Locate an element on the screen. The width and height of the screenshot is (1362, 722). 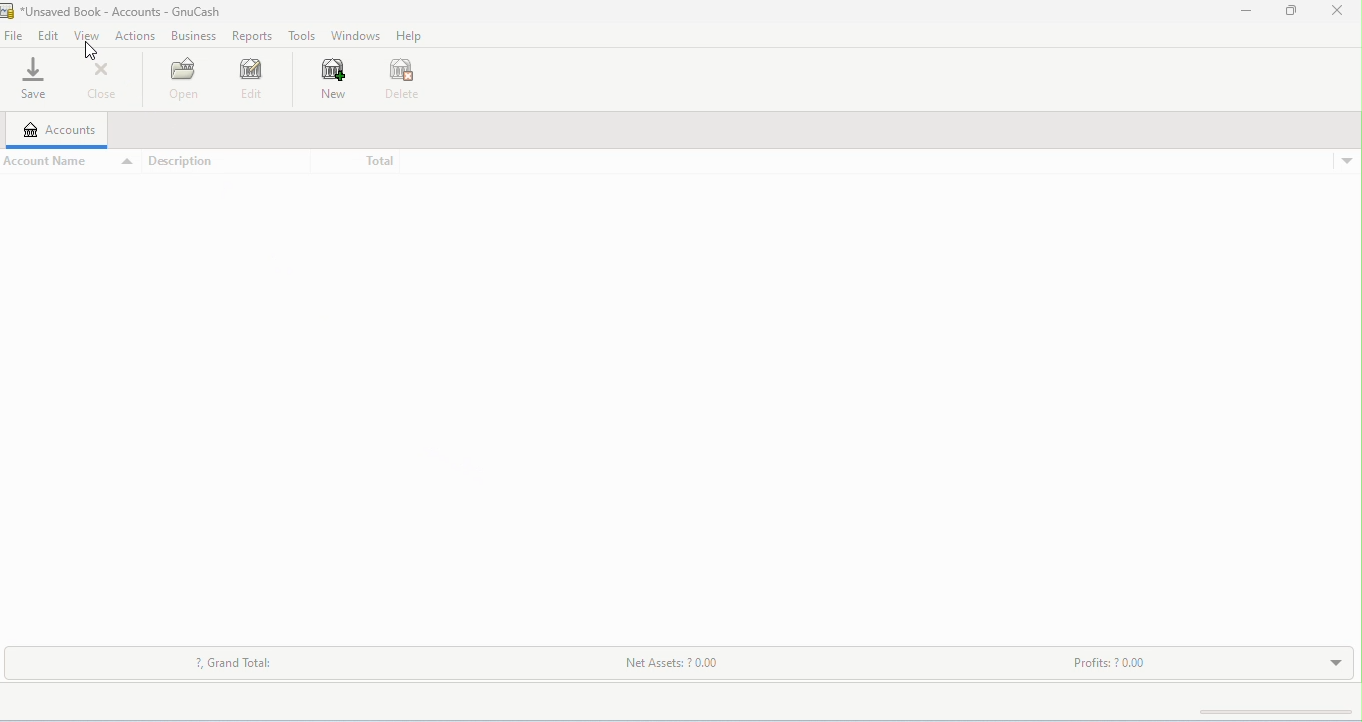
file is located at coordinates (14, 37).